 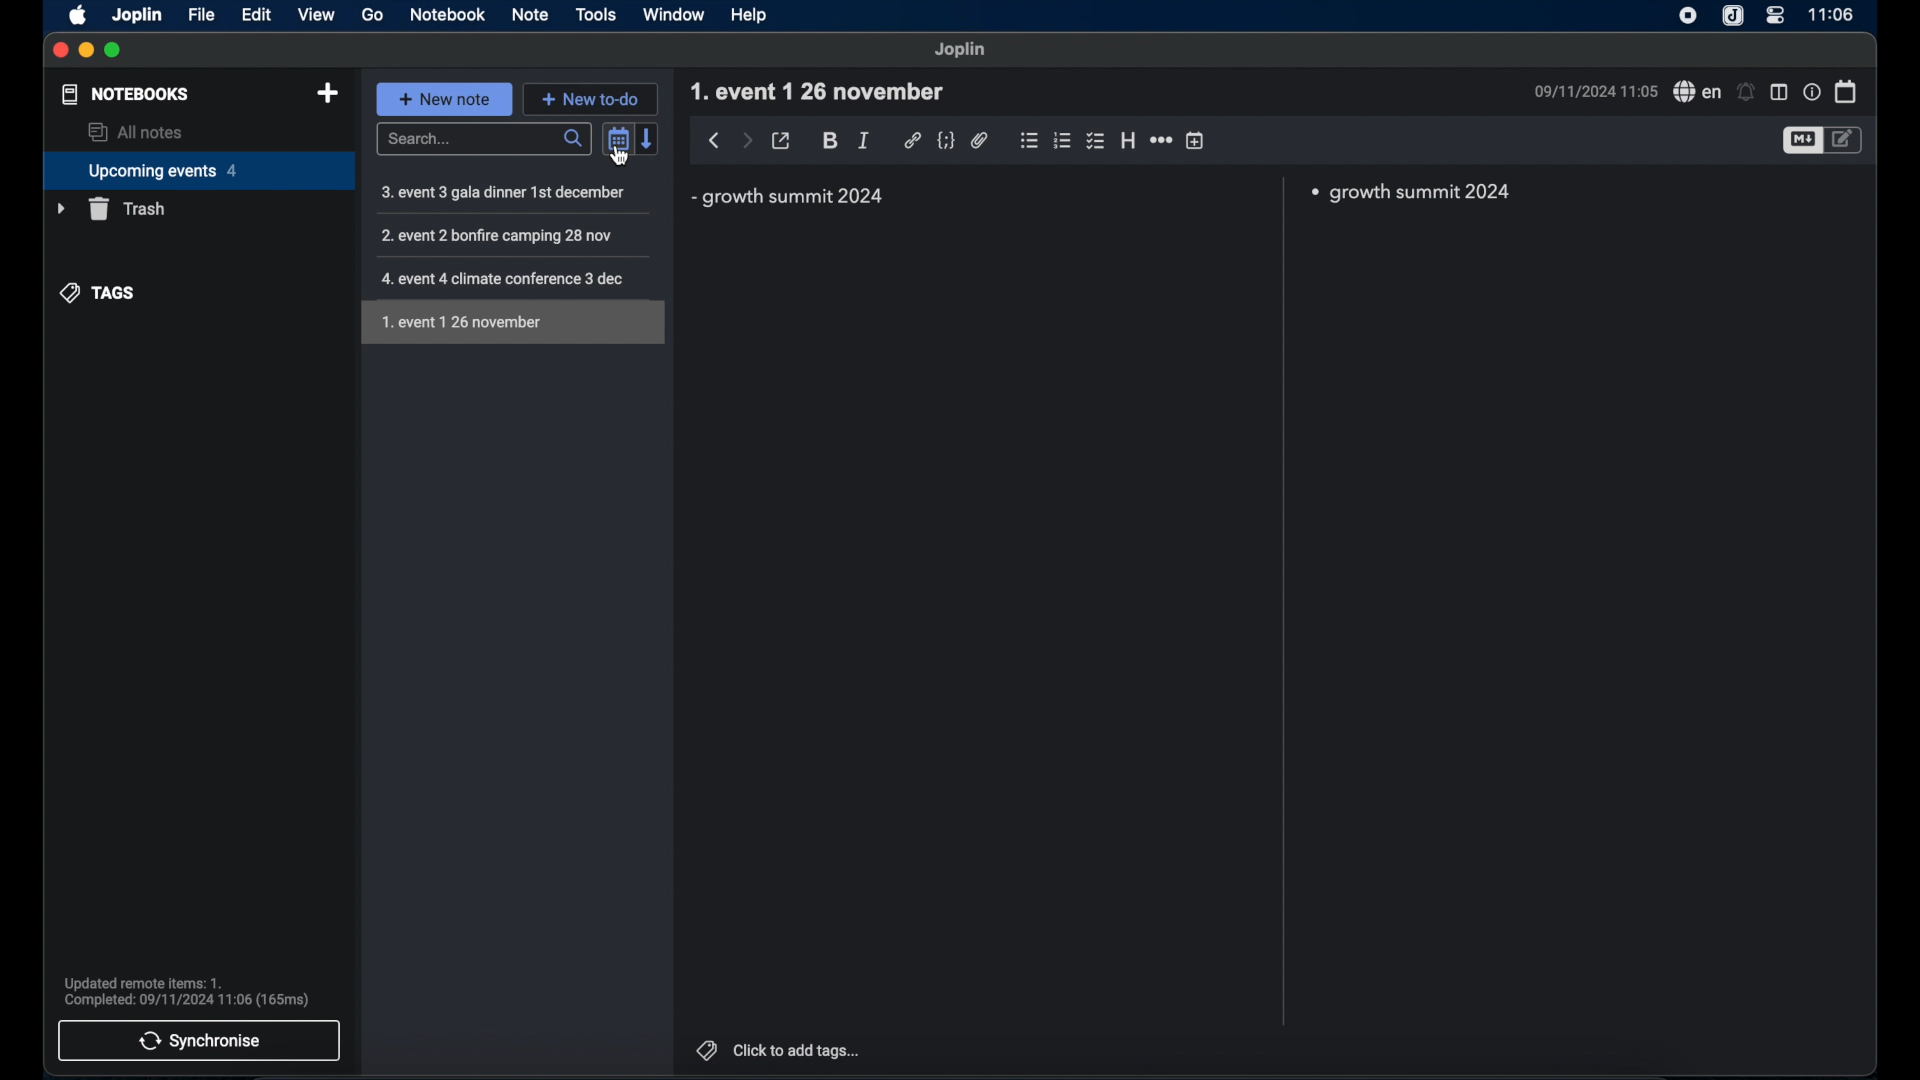 What do you see at coordinates (508, 323) in the screenshot?
I see `1. event 1 26 november` at bounding box center [508, 323].